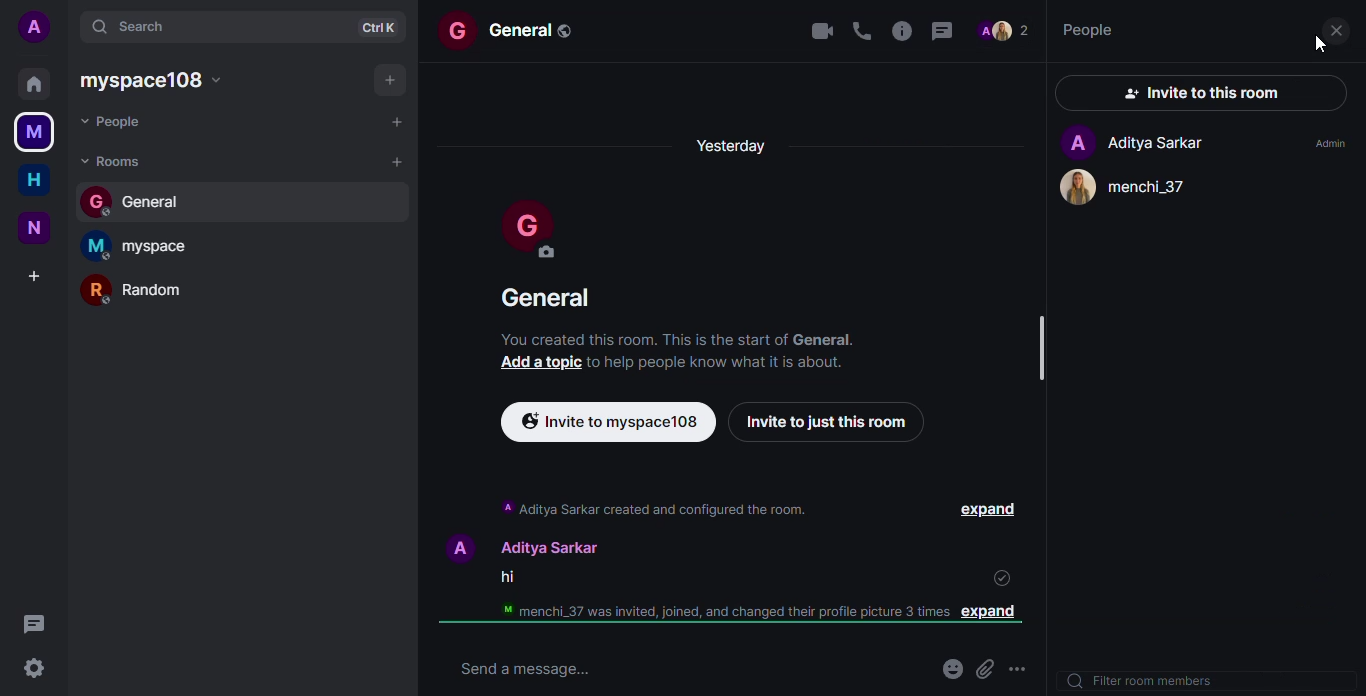 Image resolution: width=1366 pixels, height=696 pixels. What do you see at coordinates (395, 78) in the screenshot?
I see `add` at bounding box center [395, 78].